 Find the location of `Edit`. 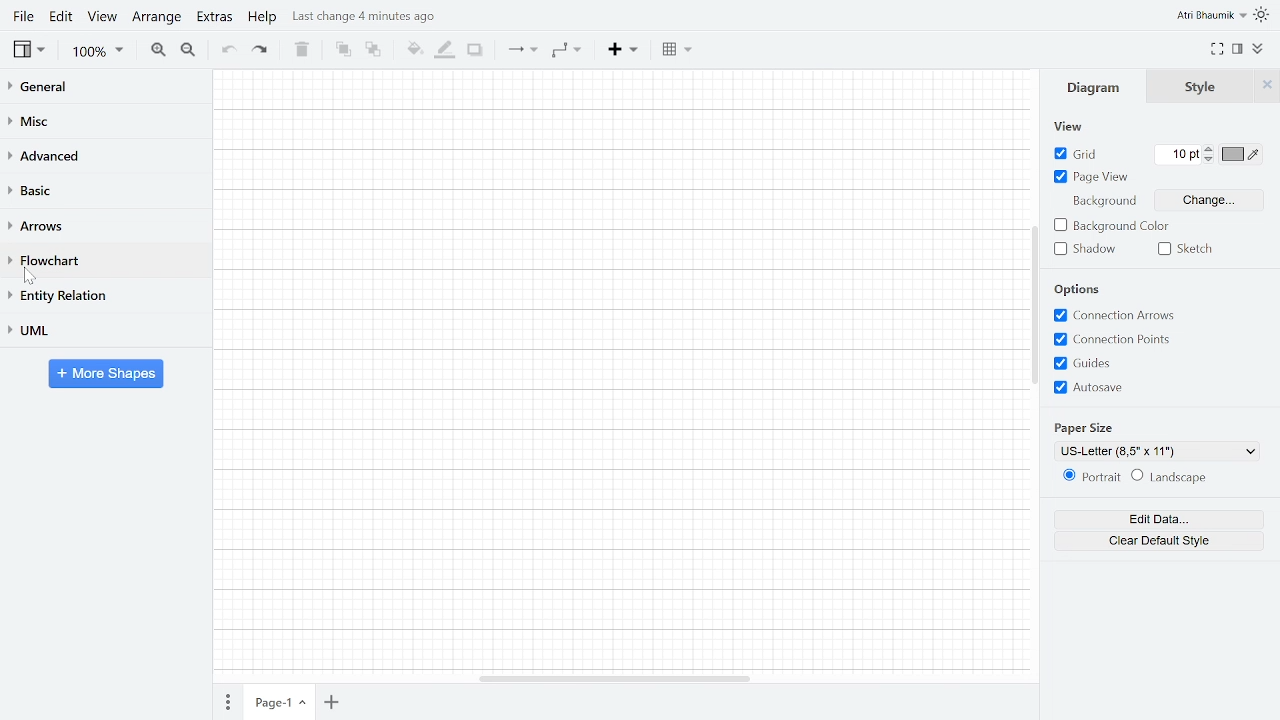

Edit is located at coordinates (62, 19).